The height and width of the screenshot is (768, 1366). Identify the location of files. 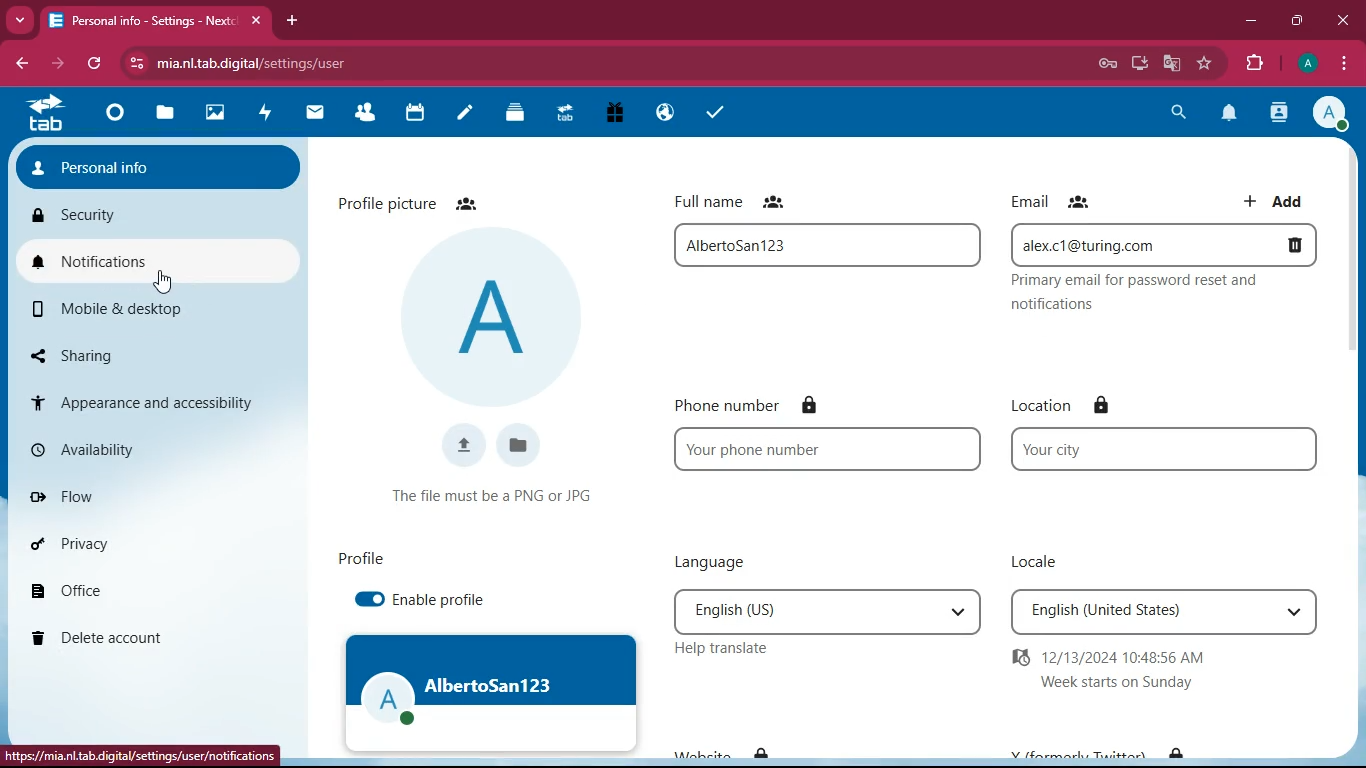
(171, 115).